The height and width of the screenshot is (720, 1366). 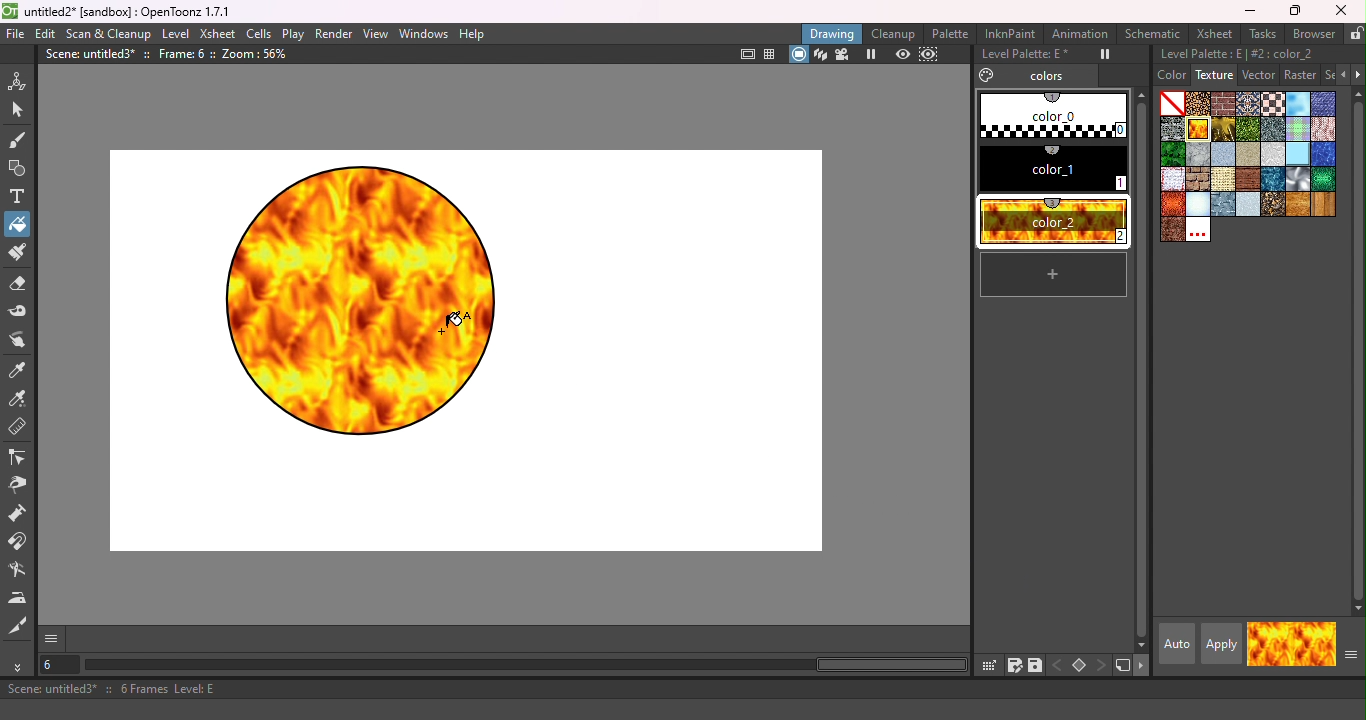 What do you see at coordinates (1357, 75) in the screenshot?
I see `Next` at bounding box center [1357, 75].